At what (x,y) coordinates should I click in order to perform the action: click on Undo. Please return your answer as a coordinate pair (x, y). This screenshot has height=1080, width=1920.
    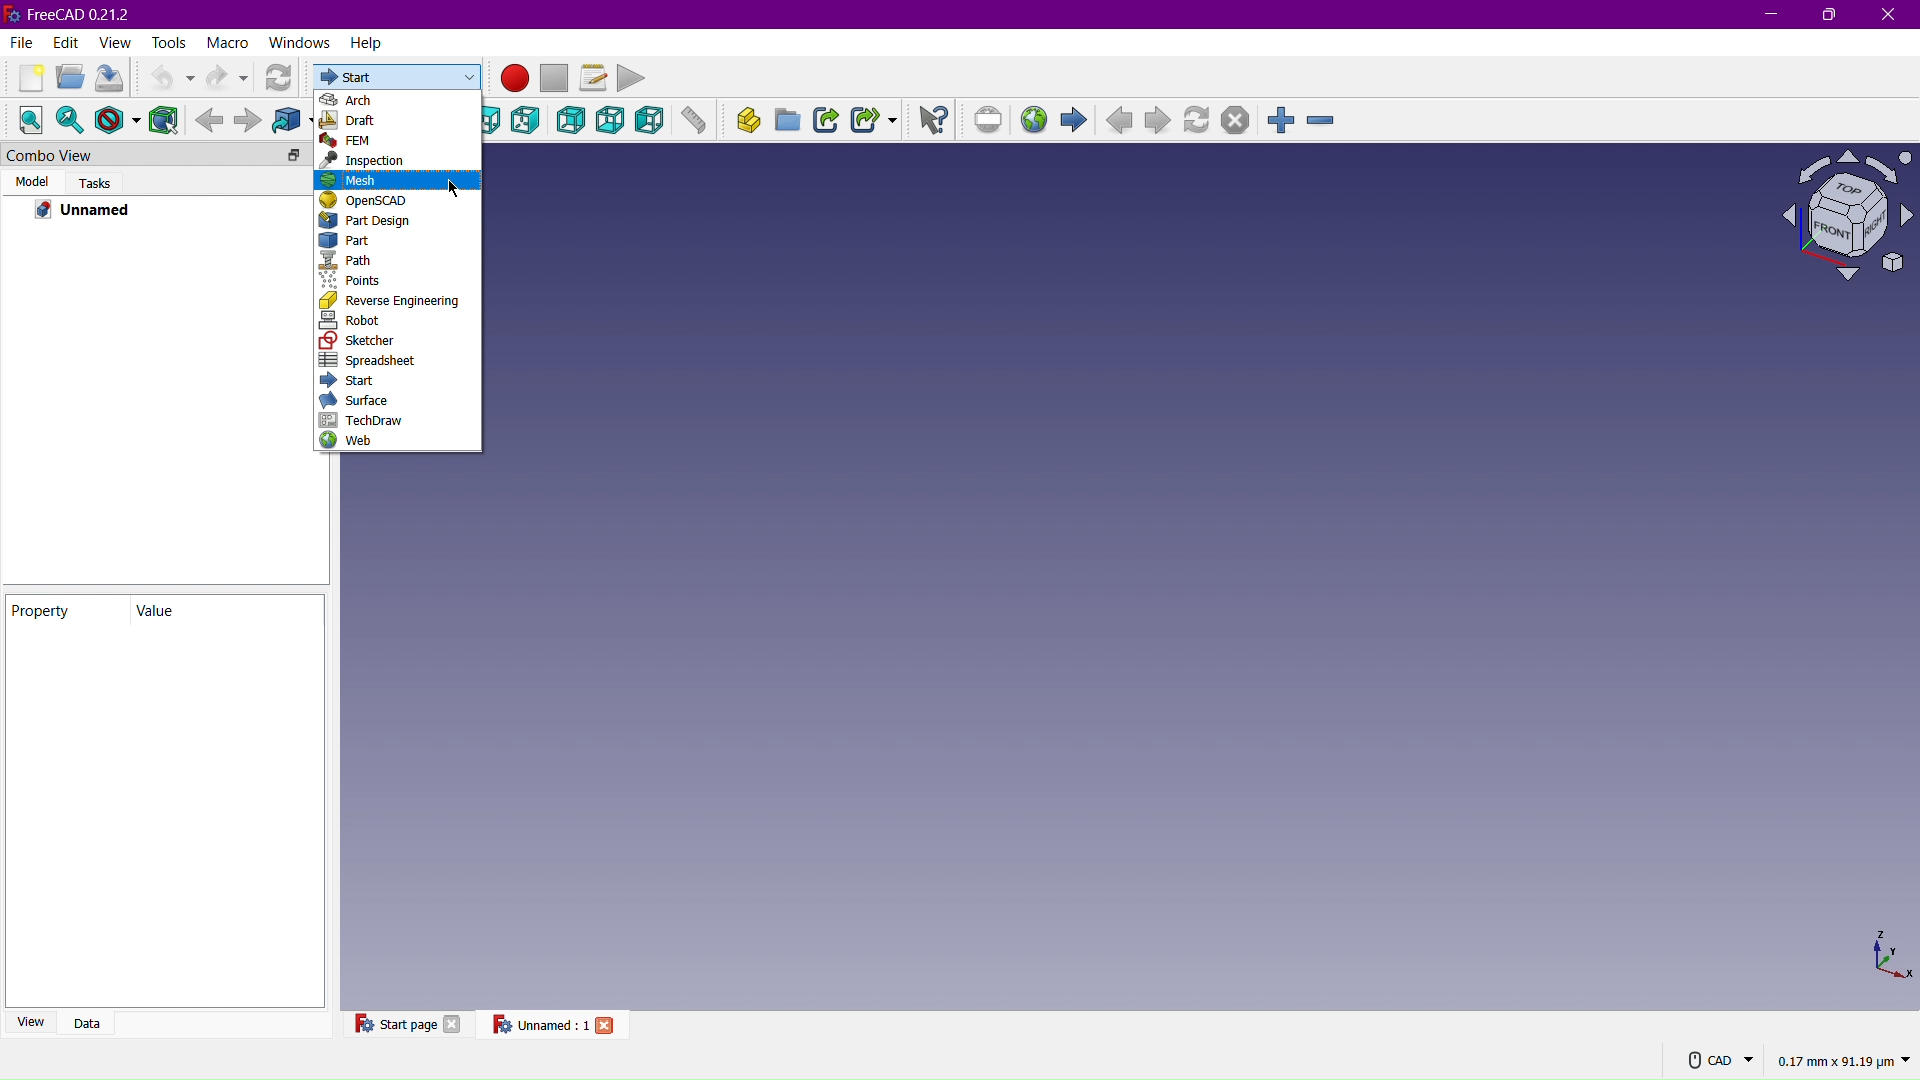
    Looking at the image, I should click on (167, 78).